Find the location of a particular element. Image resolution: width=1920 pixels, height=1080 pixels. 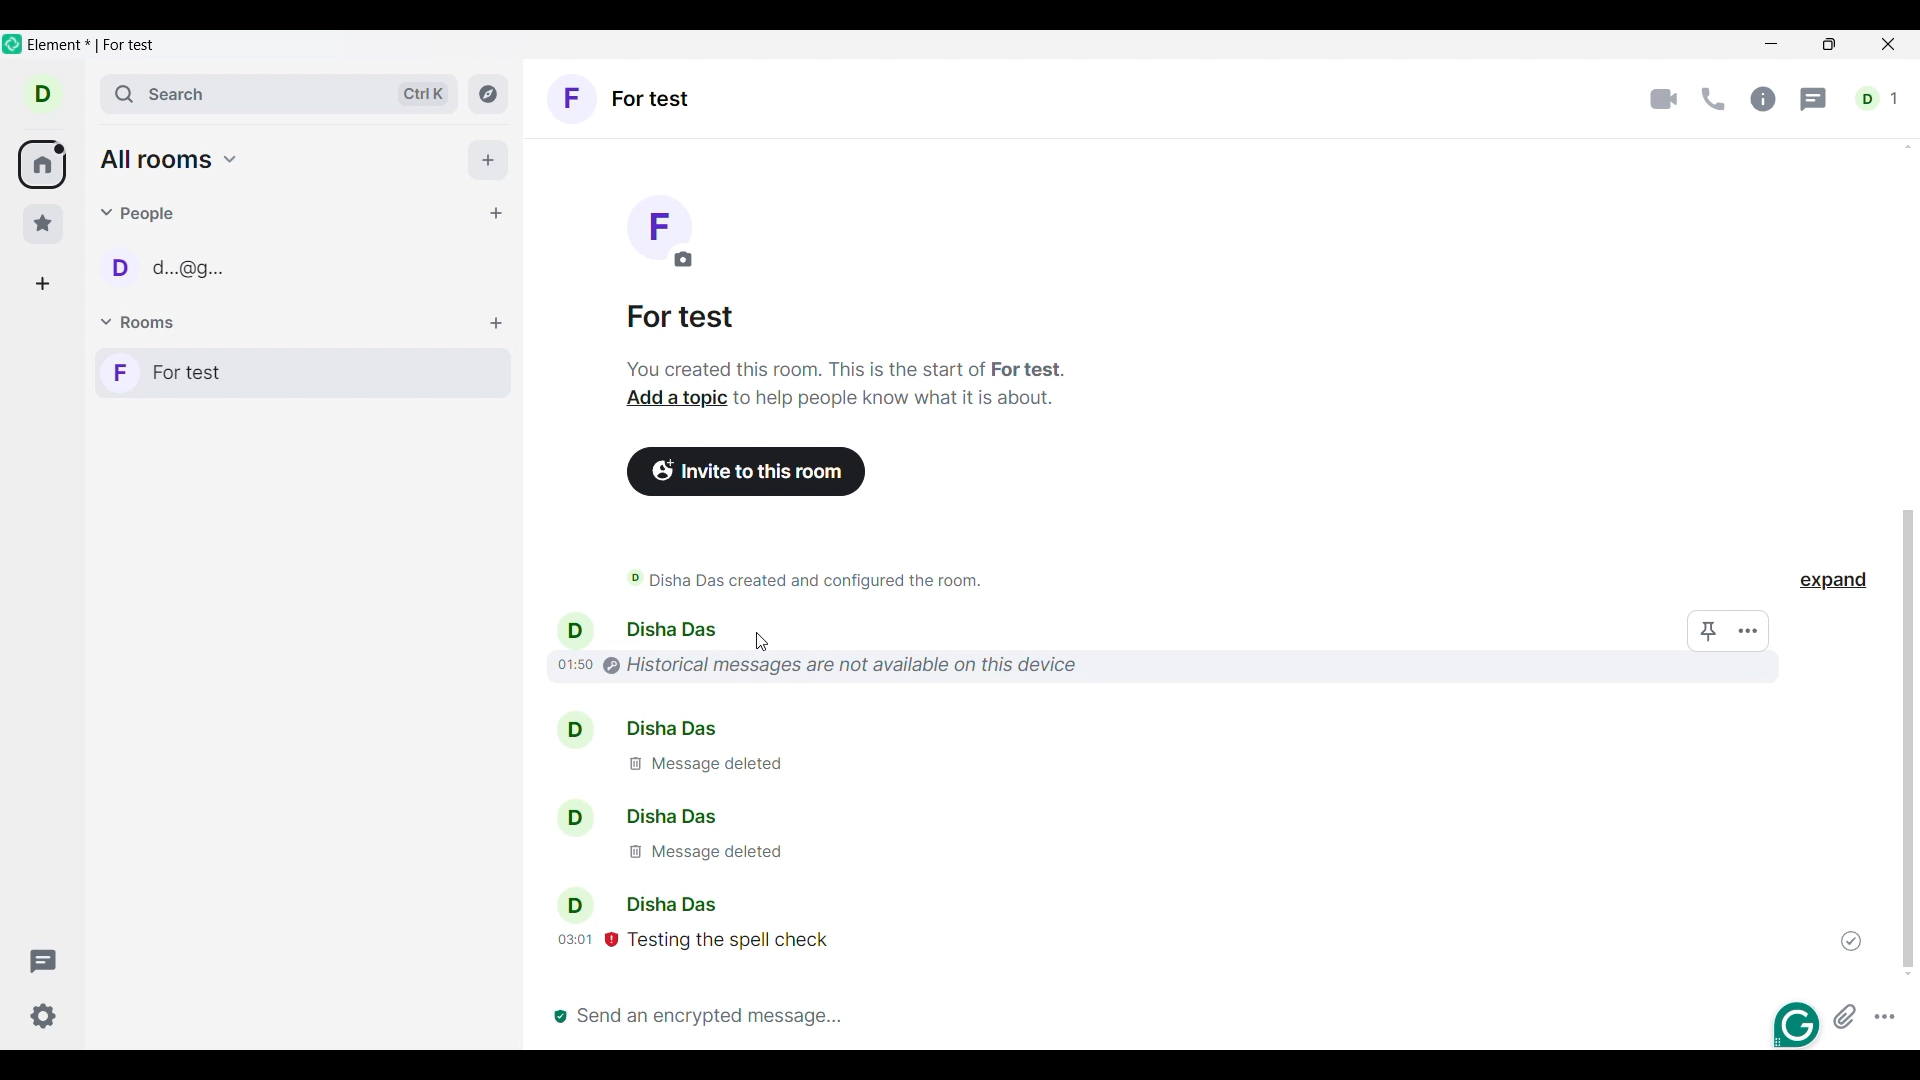

add a topic is located at coordinates (675, 399).